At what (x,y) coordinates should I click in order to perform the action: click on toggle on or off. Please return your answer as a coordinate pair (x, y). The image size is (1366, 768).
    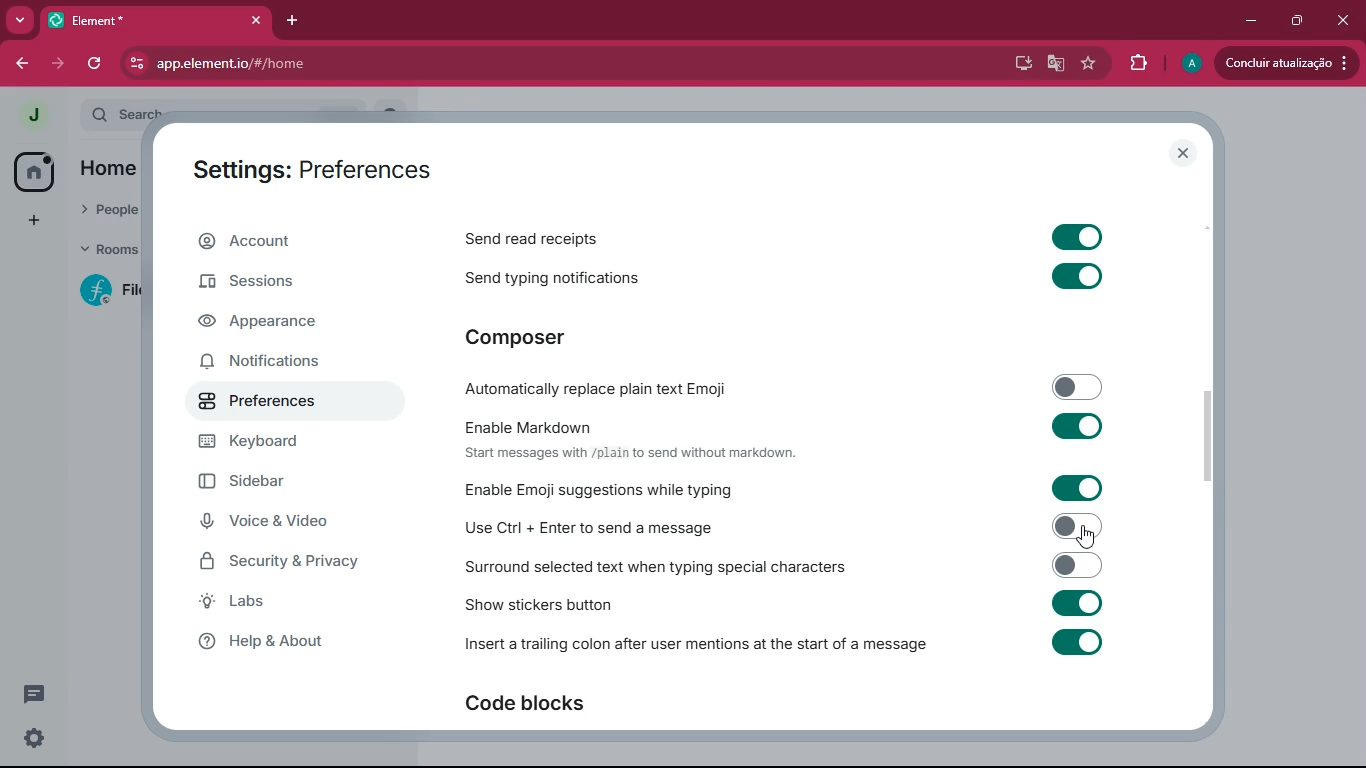
    Looking at the image, I should click on (1070, 563).